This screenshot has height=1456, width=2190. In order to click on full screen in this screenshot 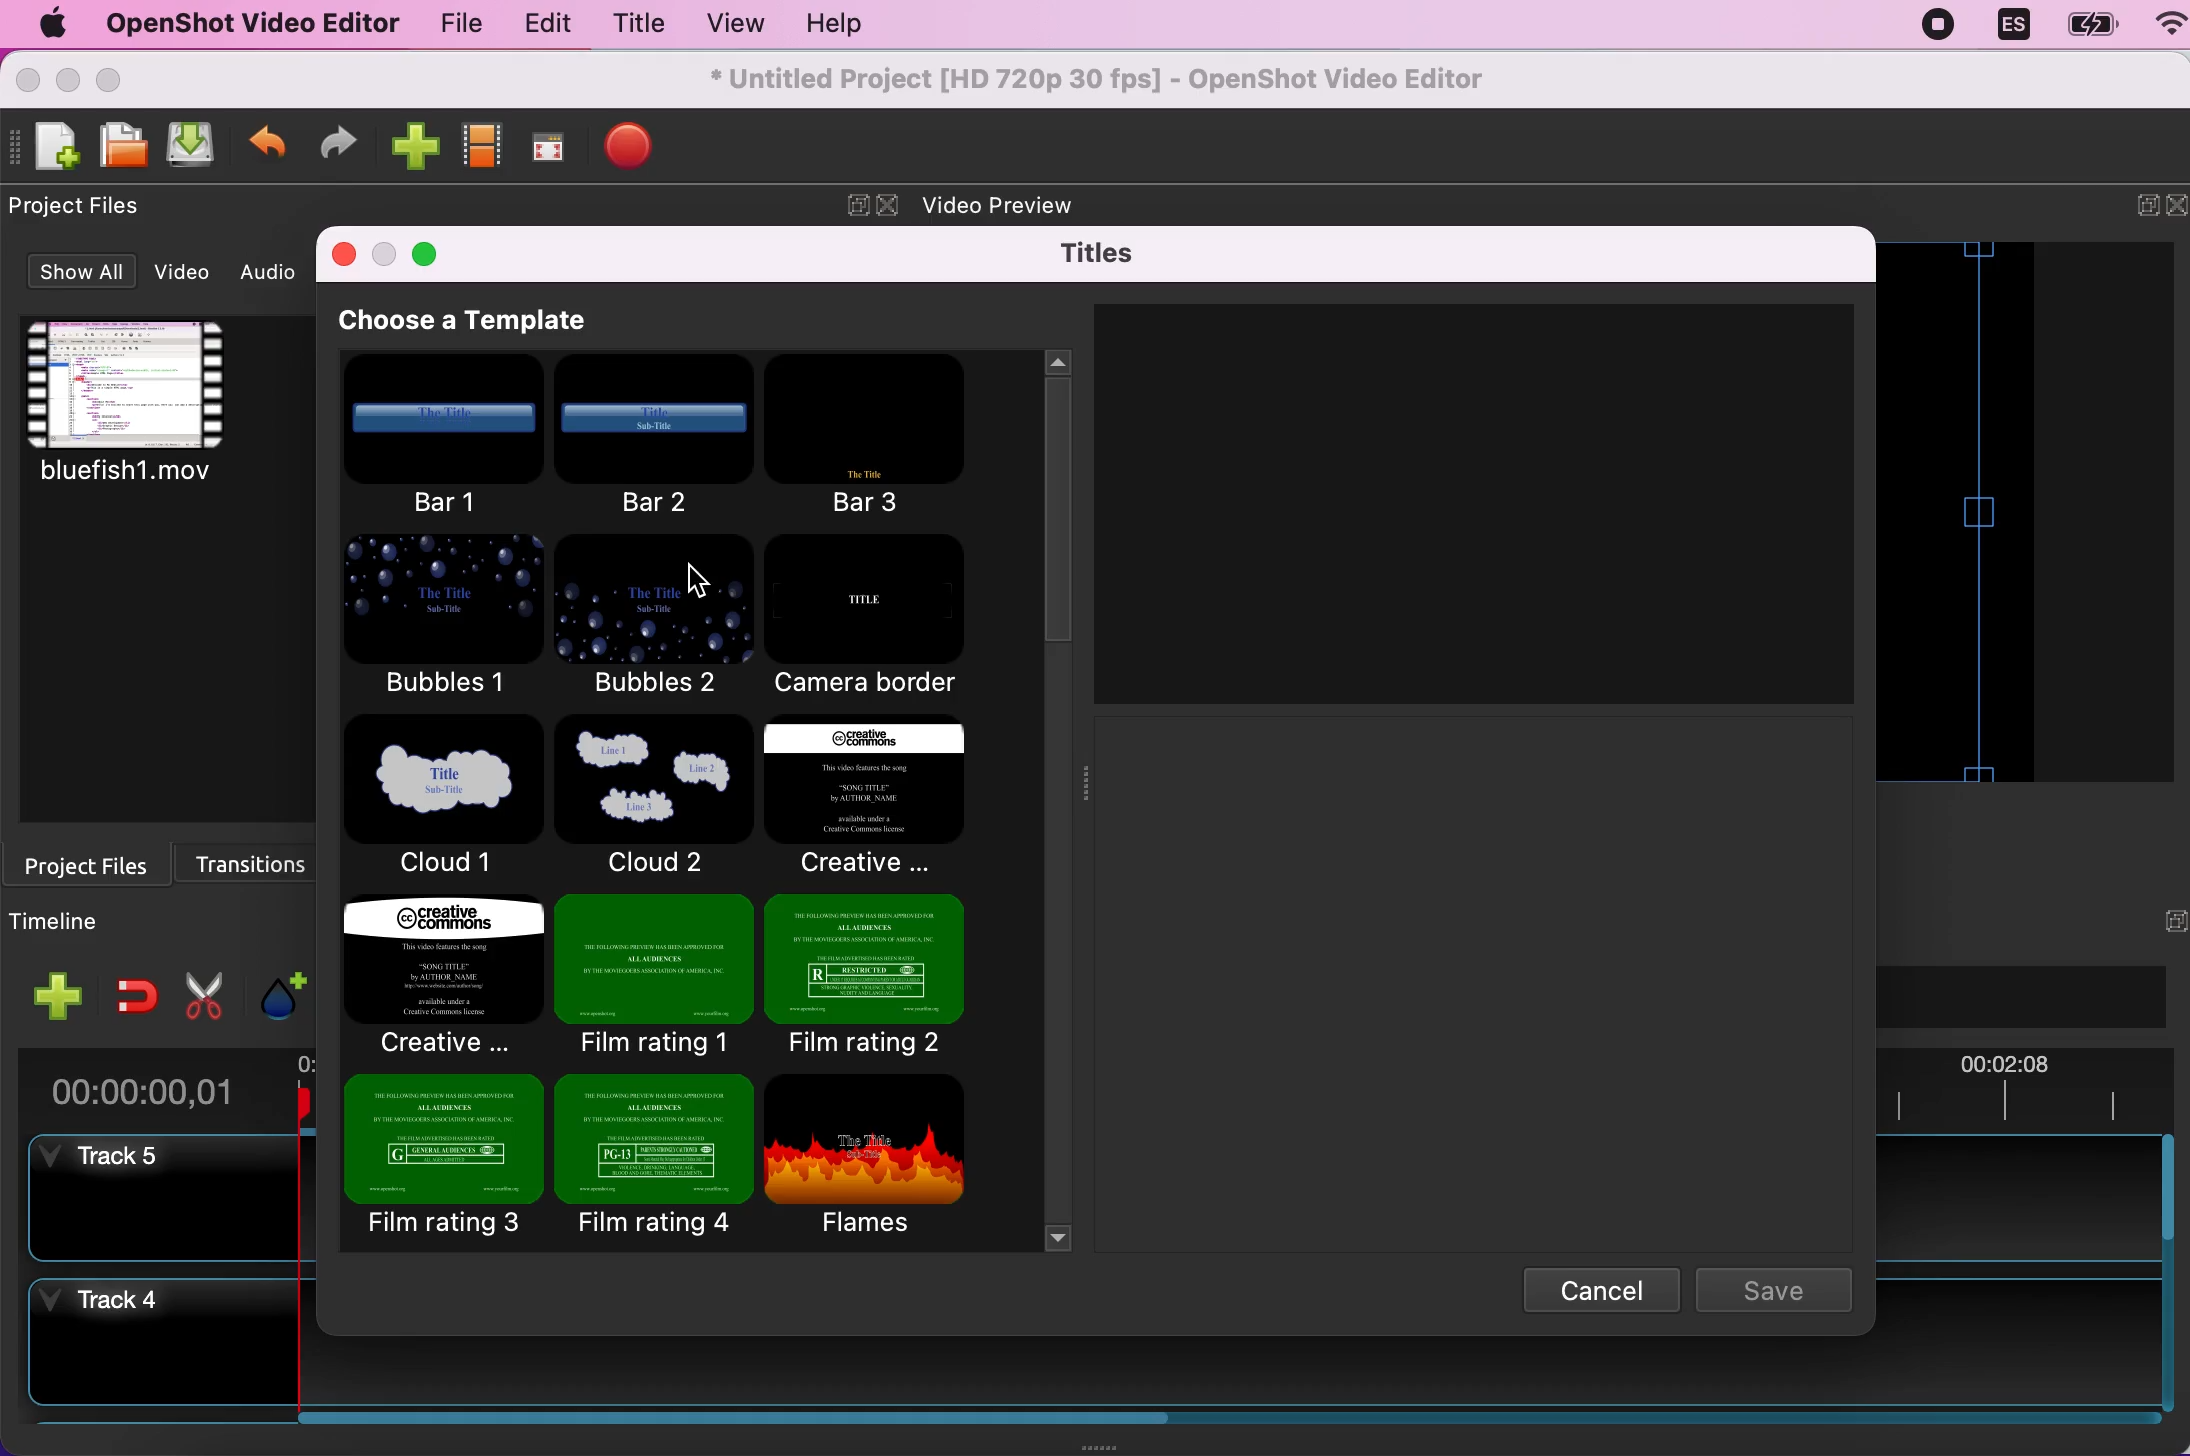, I will do `click(546, 153)`.